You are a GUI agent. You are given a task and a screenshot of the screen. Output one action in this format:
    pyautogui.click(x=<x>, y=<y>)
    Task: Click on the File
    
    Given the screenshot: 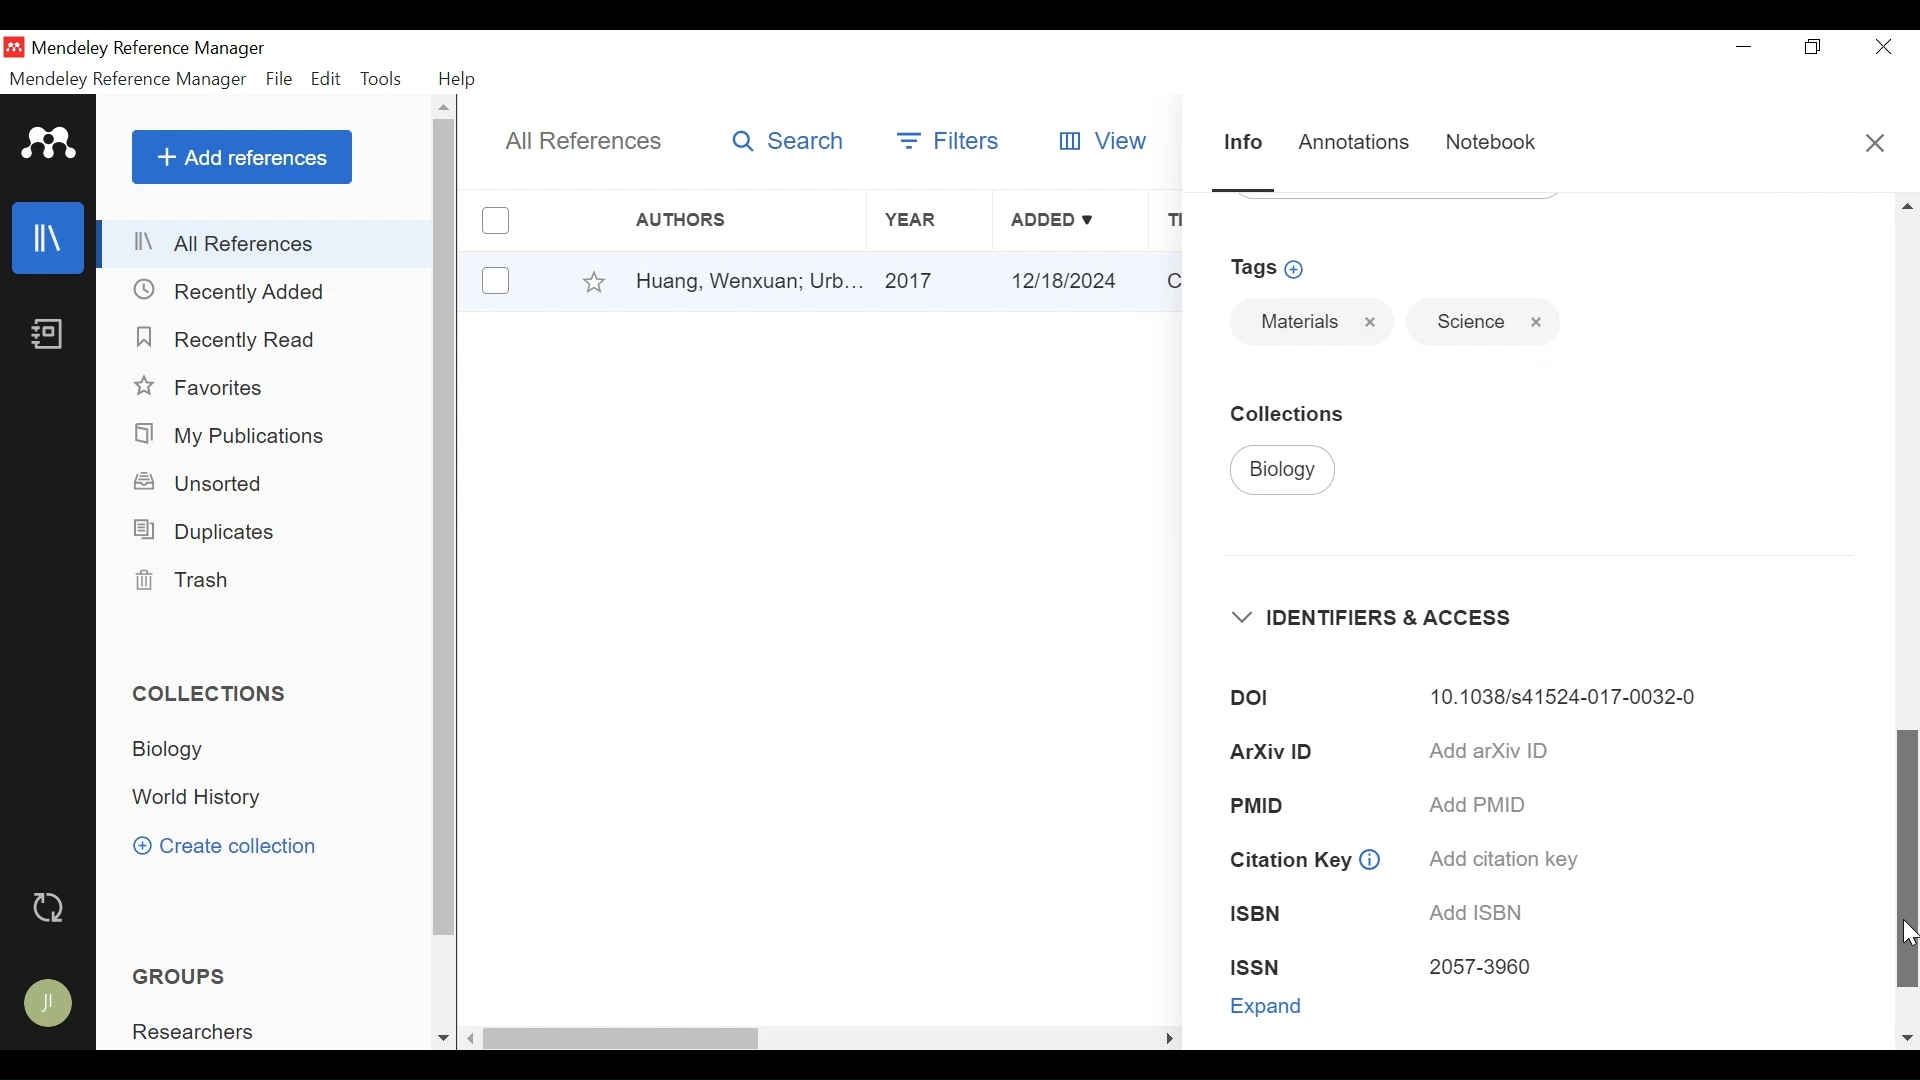 What is the action you would take?
    pyautogui.click(x=280, y=79)
    